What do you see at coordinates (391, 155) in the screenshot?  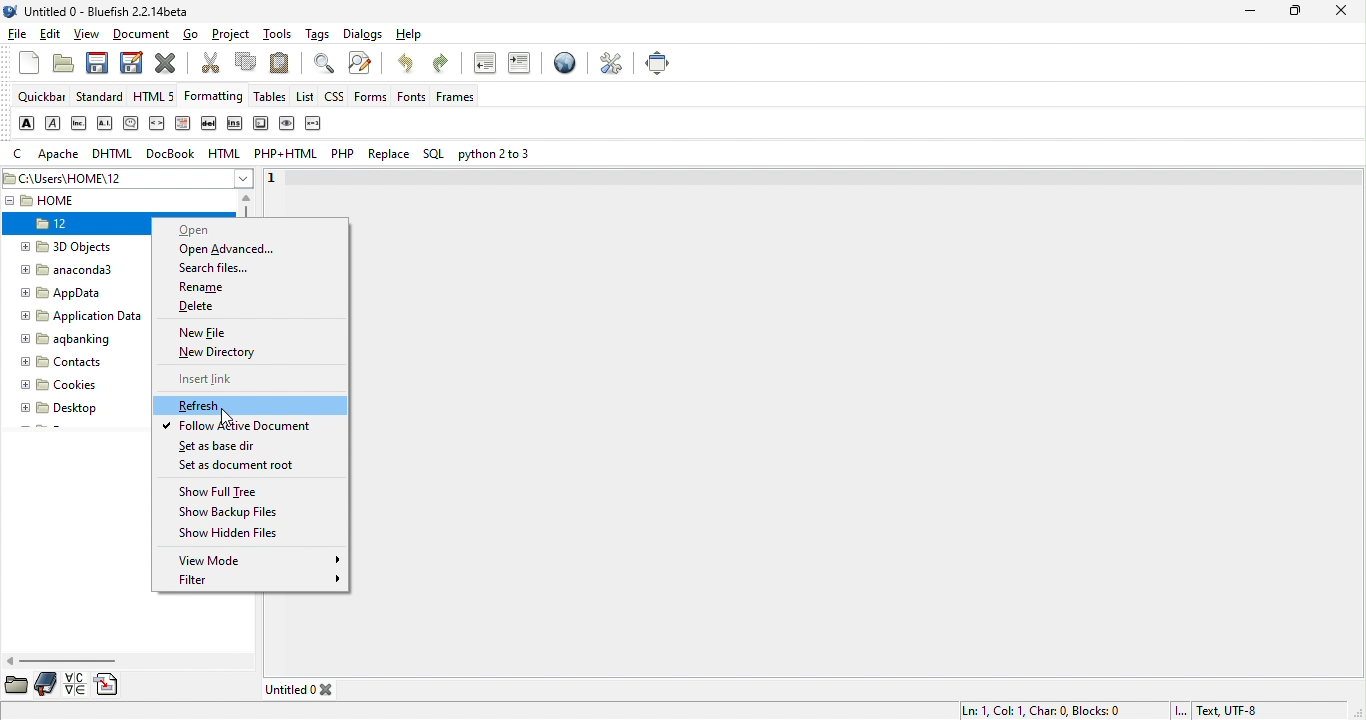 I see `replace` at bounding box center [391, 155].